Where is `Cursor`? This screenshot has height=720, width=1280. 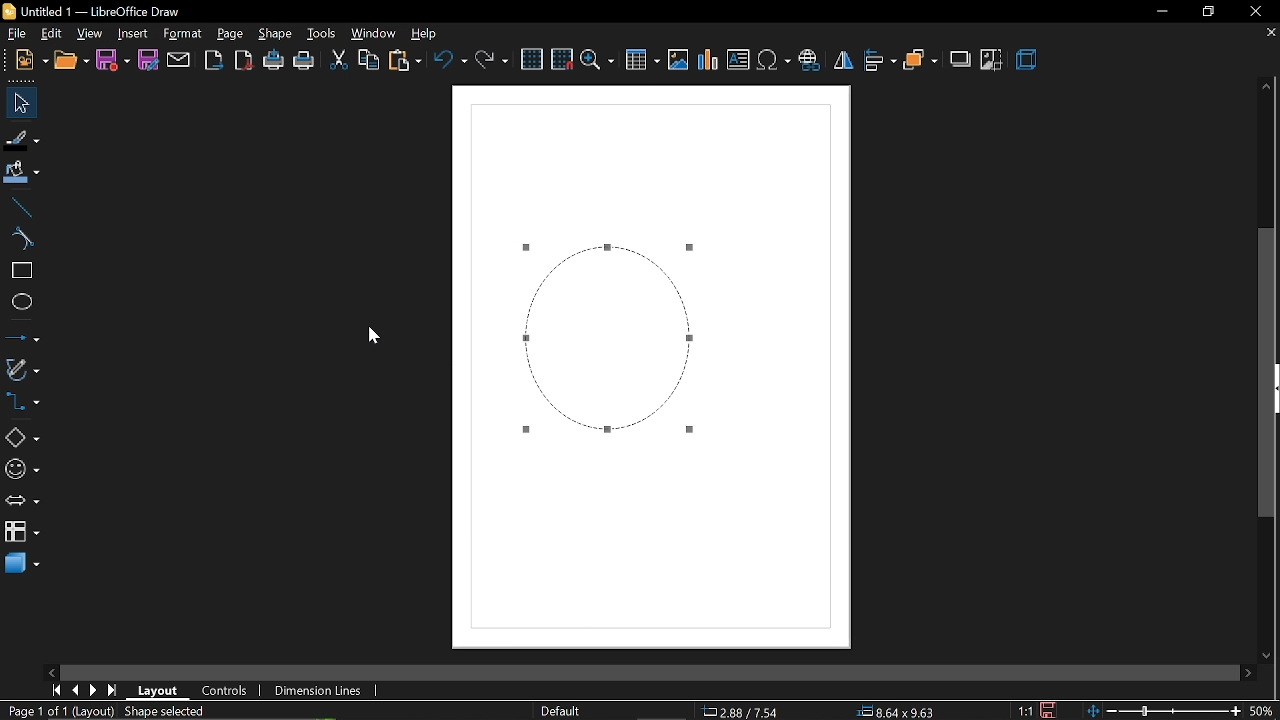
Cursor is located at coordinates (367, 338).